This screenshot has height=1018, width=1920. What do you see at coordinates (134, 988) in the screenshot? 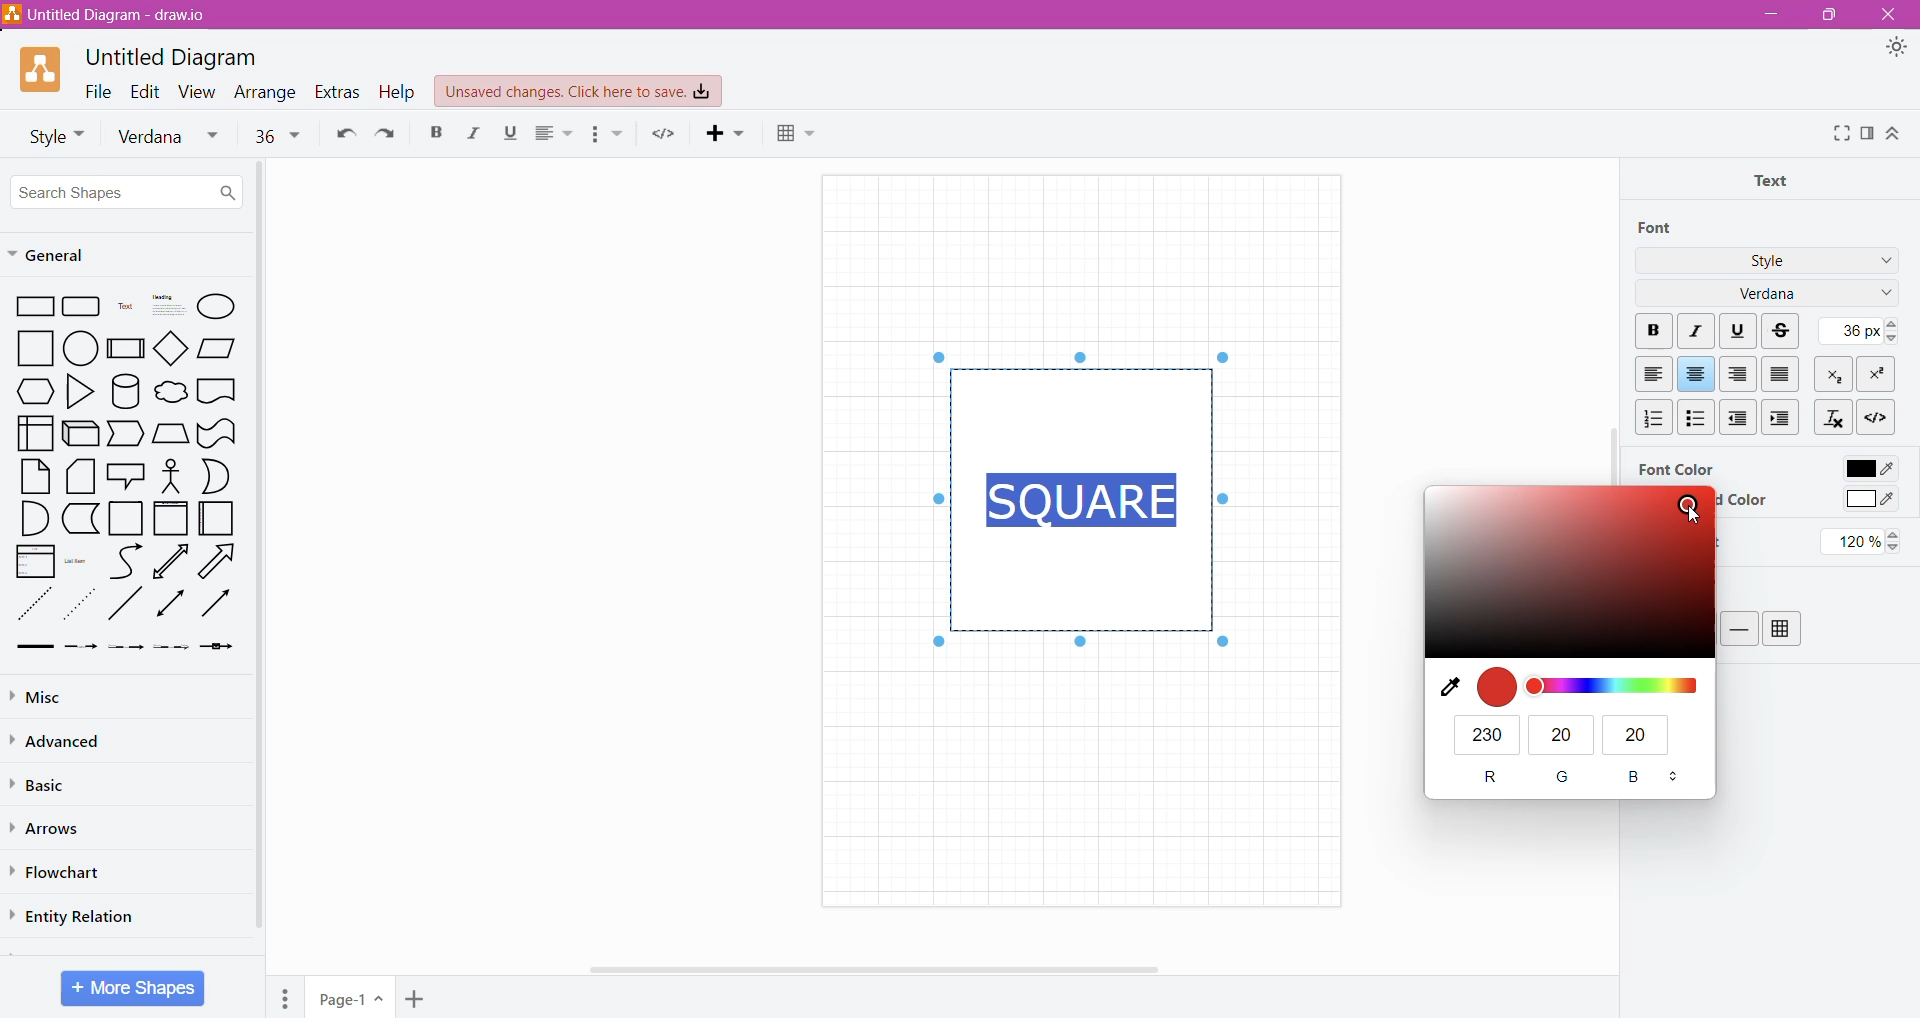
I see `More Shapes` at bounding box center [134, 988].